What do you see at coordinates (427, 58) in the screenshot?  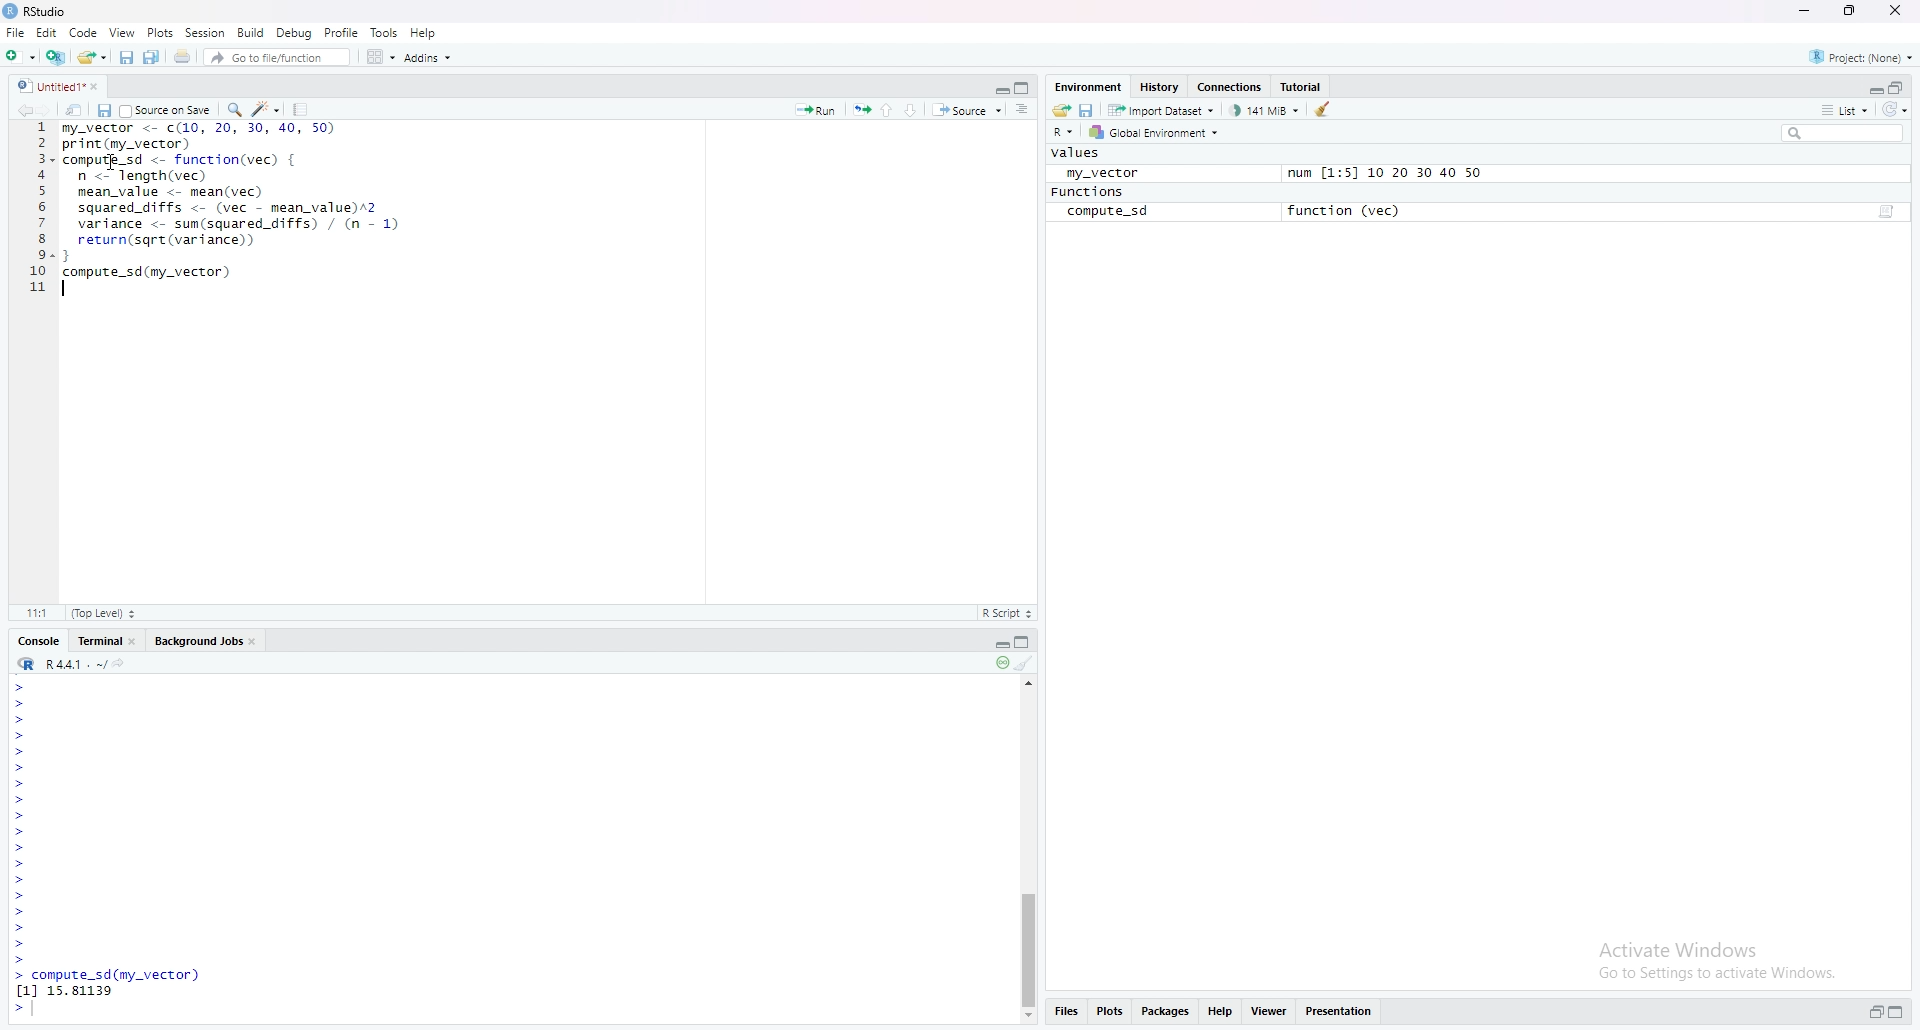 I see `ADDins` at bounding box center [427, 58].